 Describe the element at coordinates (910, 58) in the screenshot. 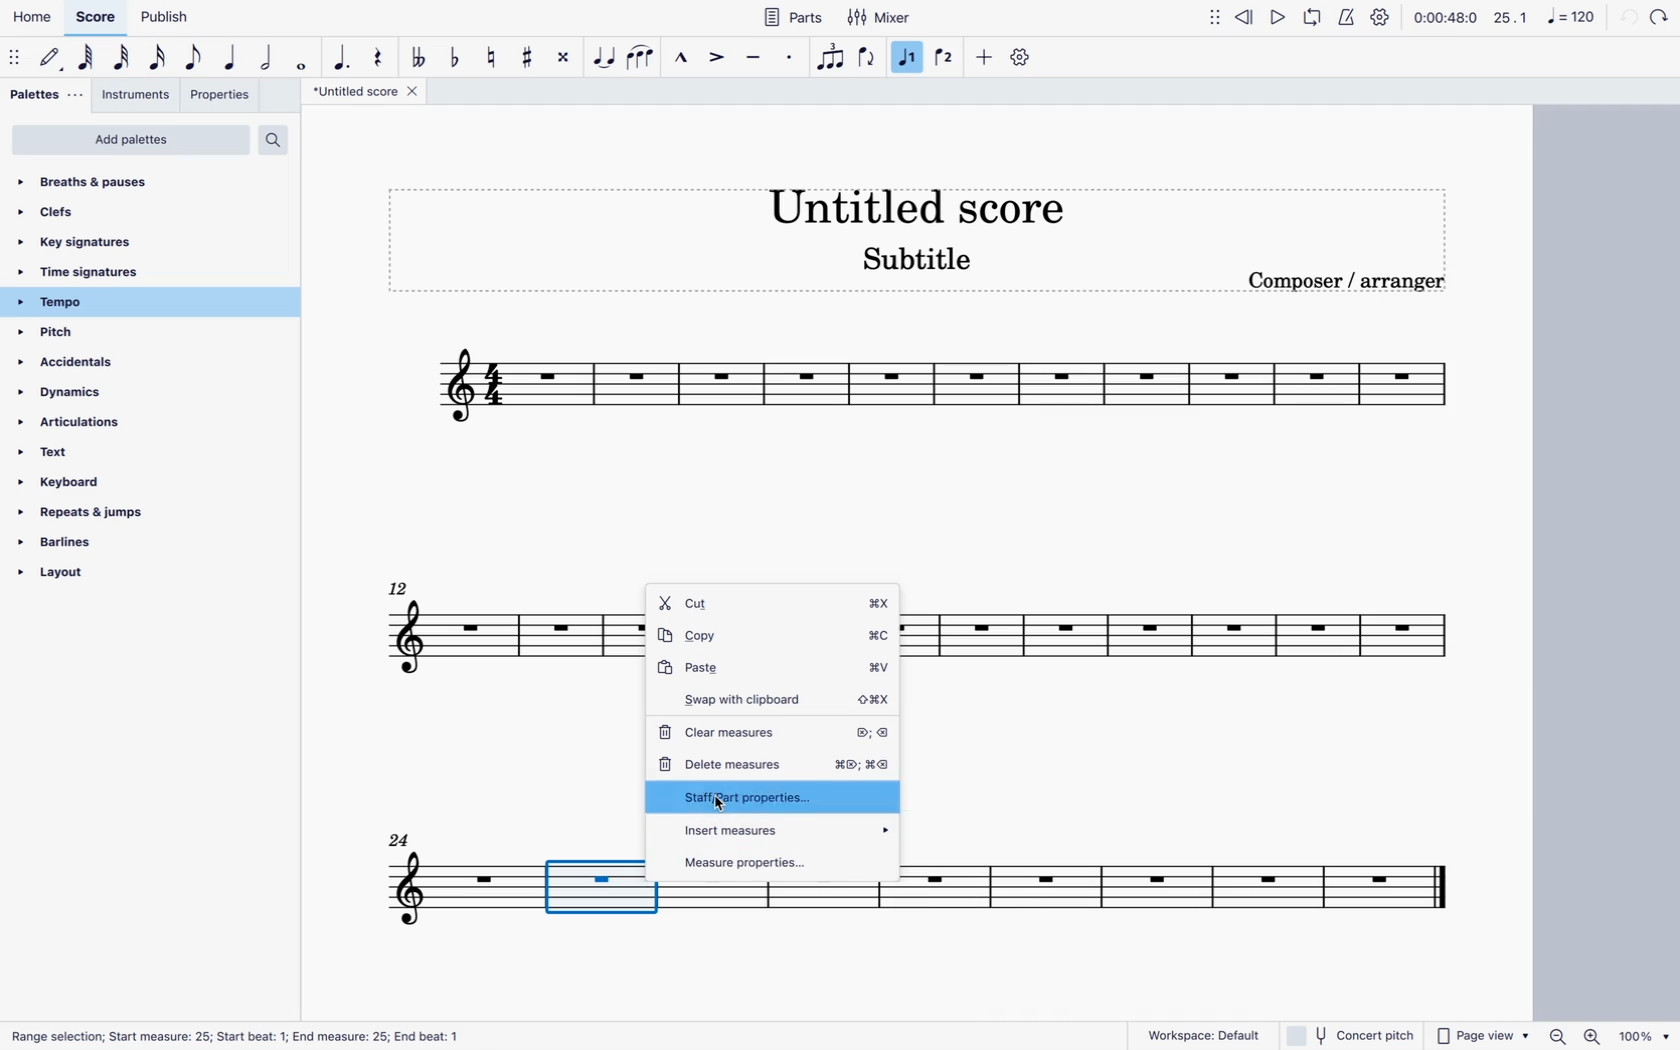

I see `selected voice 1` at that location.